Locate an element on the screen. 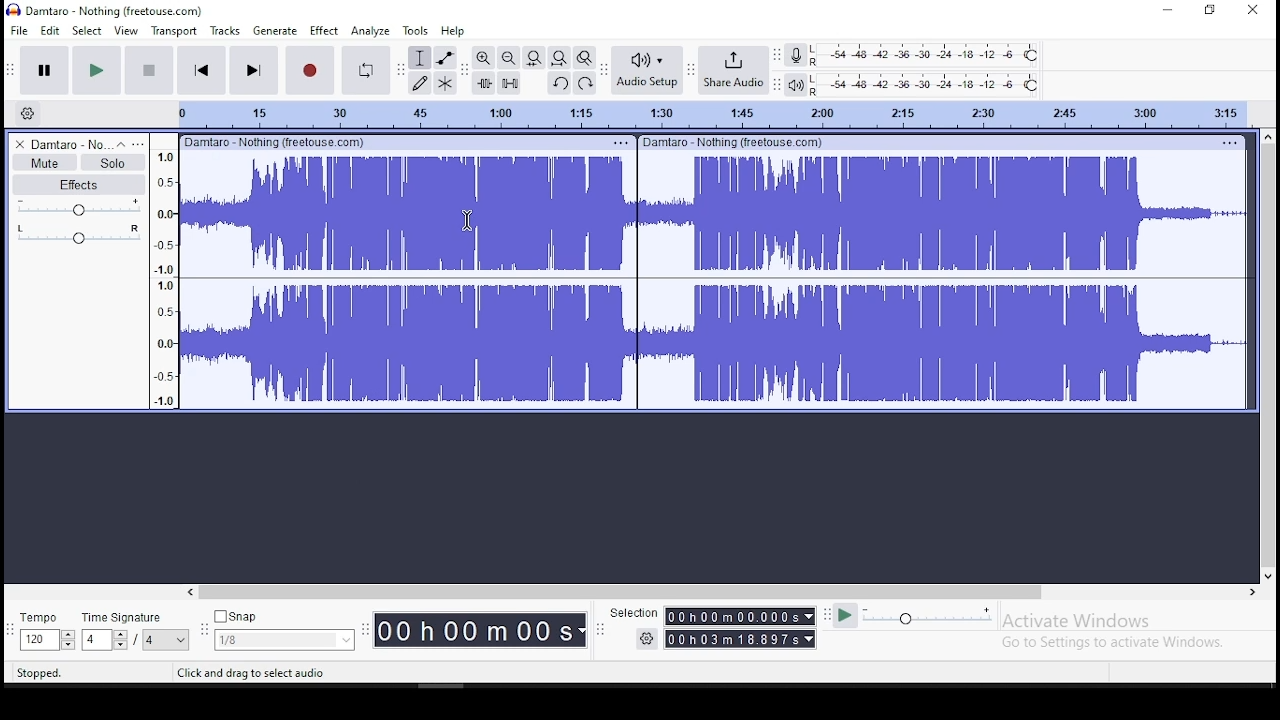 The width and height of the screenshot is (1280, 720). undo is located at coordinates (561, 83).